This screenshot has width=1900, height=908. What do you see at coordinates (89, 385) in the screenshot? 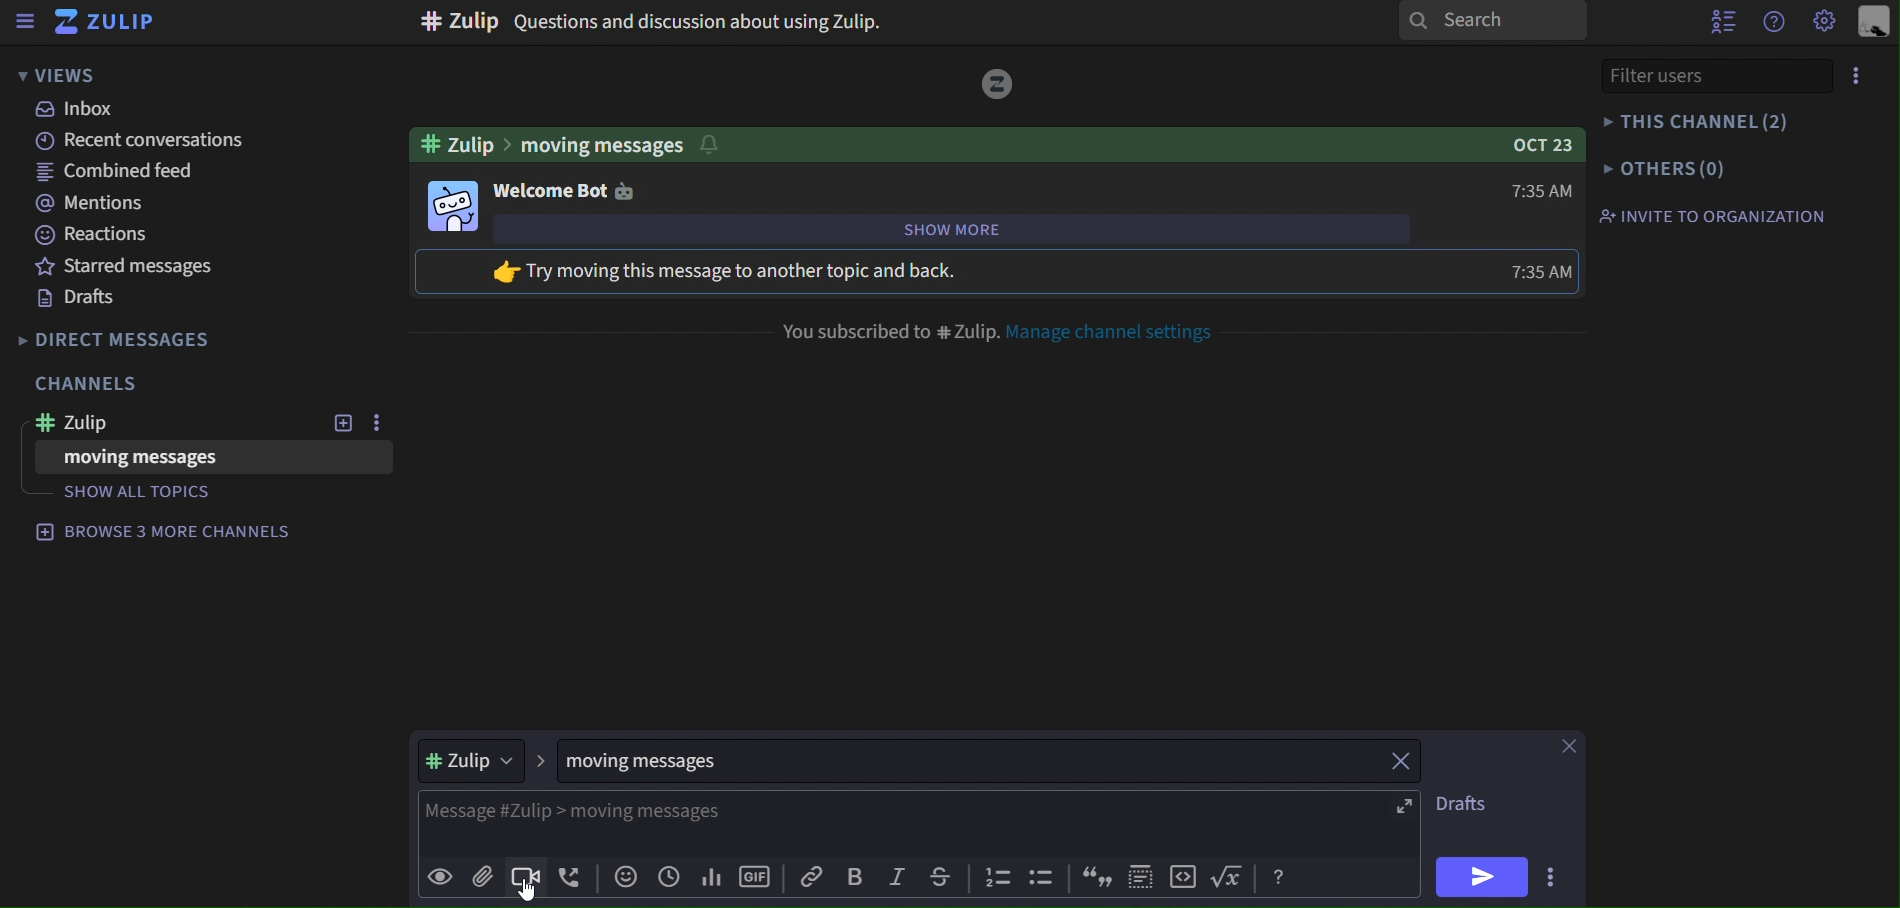
I see `channels` at bounding box center [89, 385].